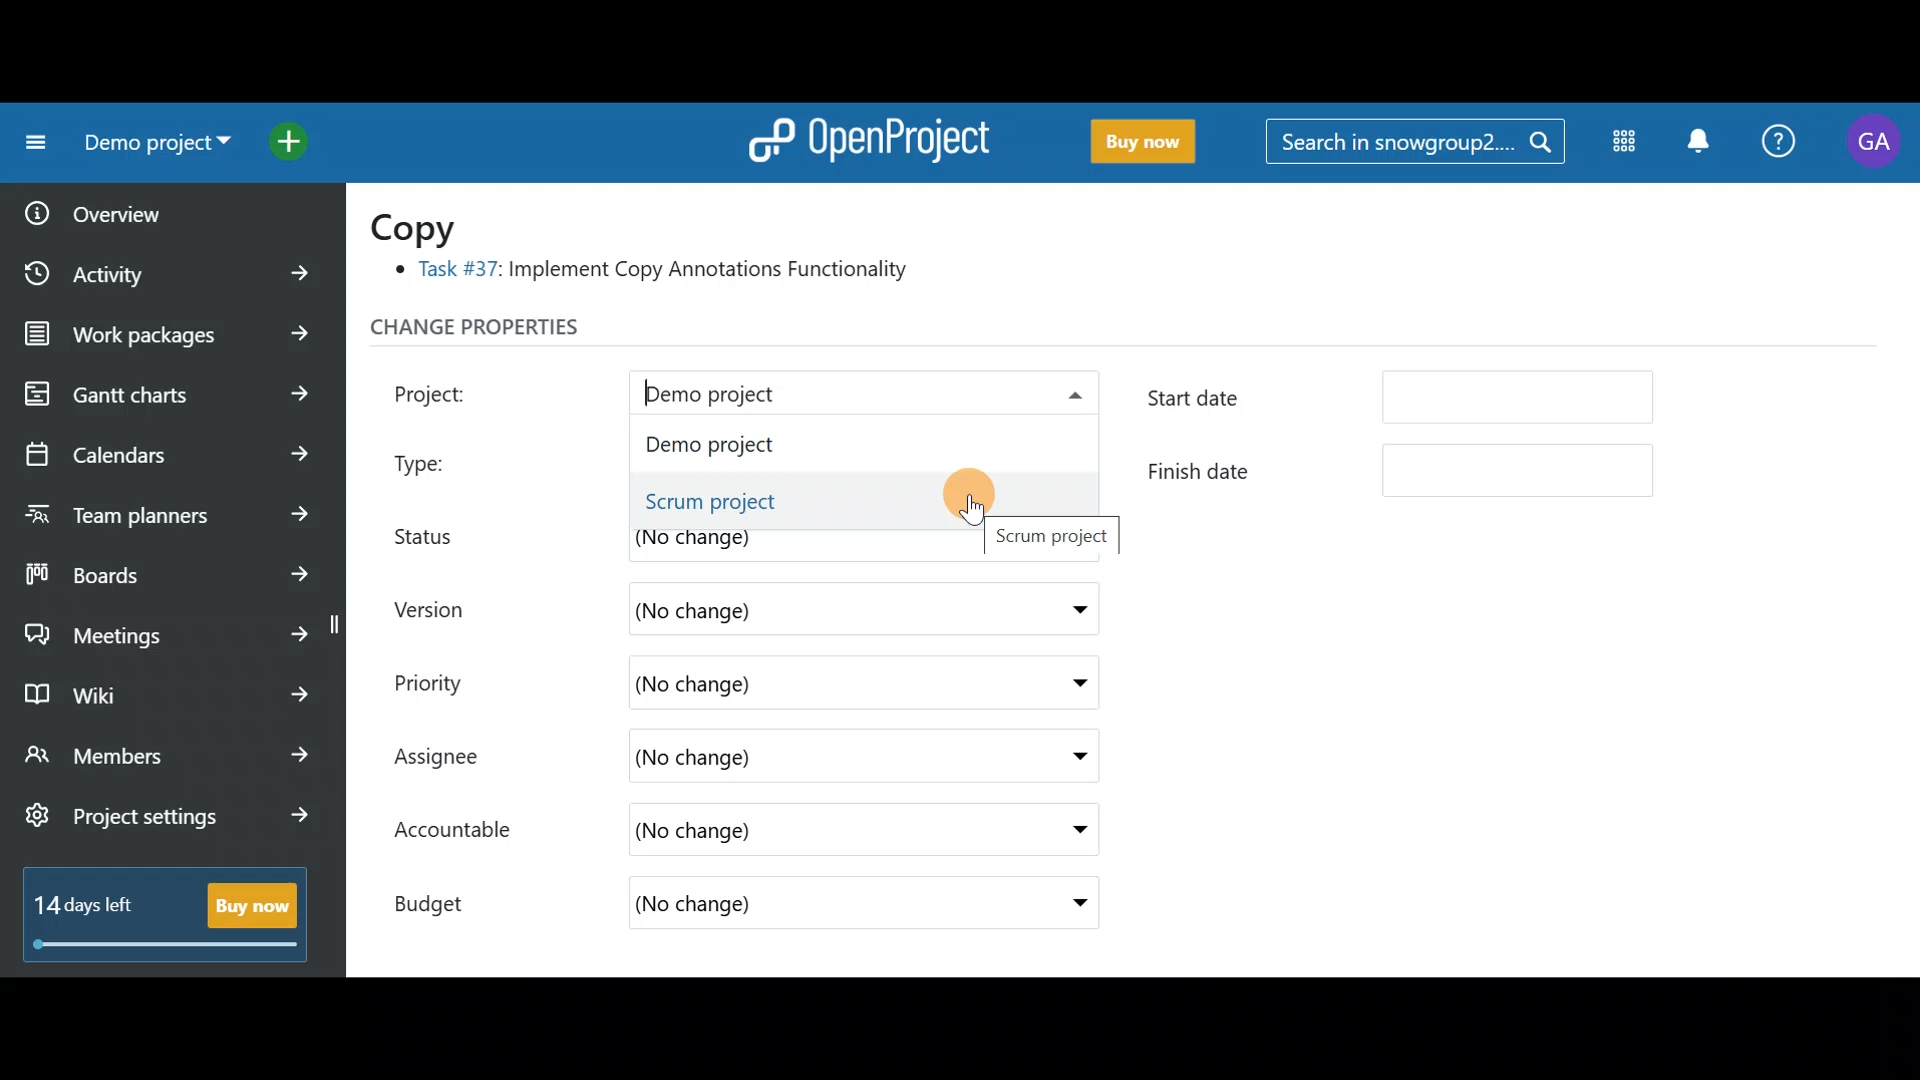 The width and height of the screenshot is (1920, 1080). Describe the element at coordinates (767, 834) in the screenshot. I see `(No change)` at that location.